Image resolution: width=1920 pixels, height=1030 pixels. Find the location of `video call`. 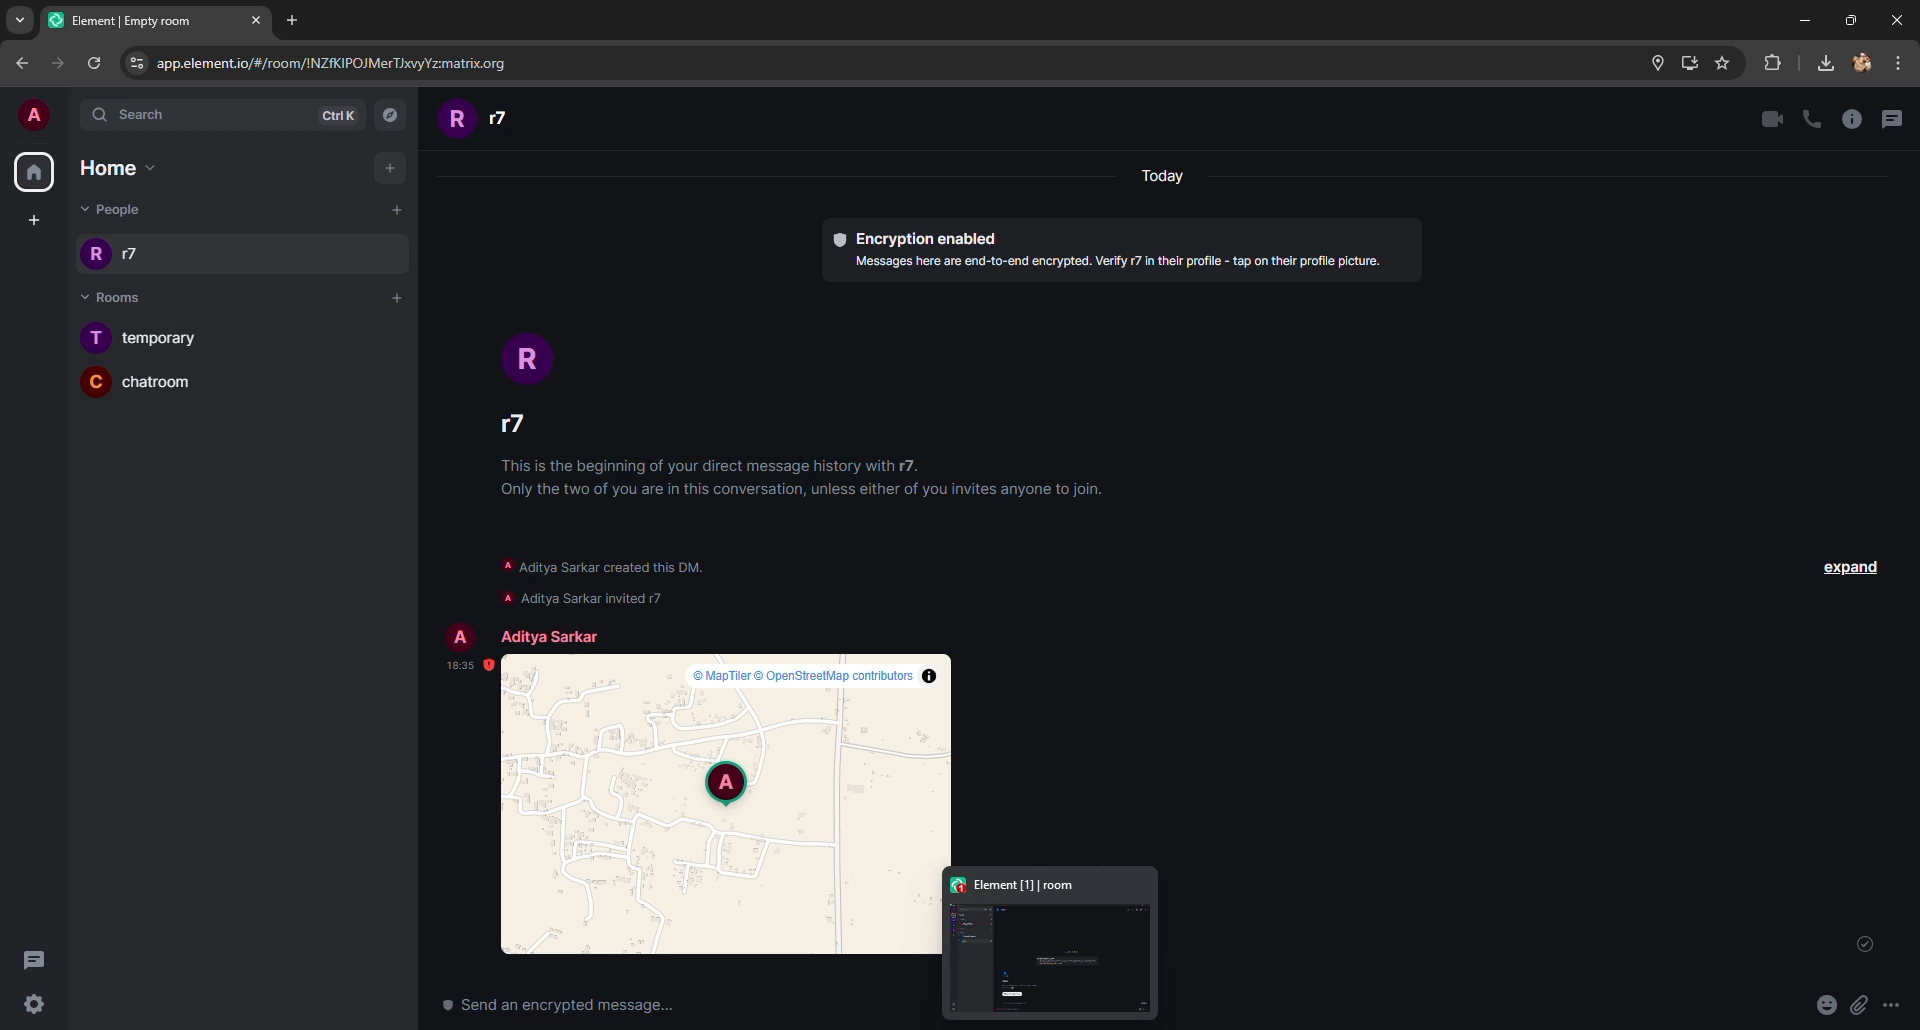

video call is located at coordinates (1773, 121).